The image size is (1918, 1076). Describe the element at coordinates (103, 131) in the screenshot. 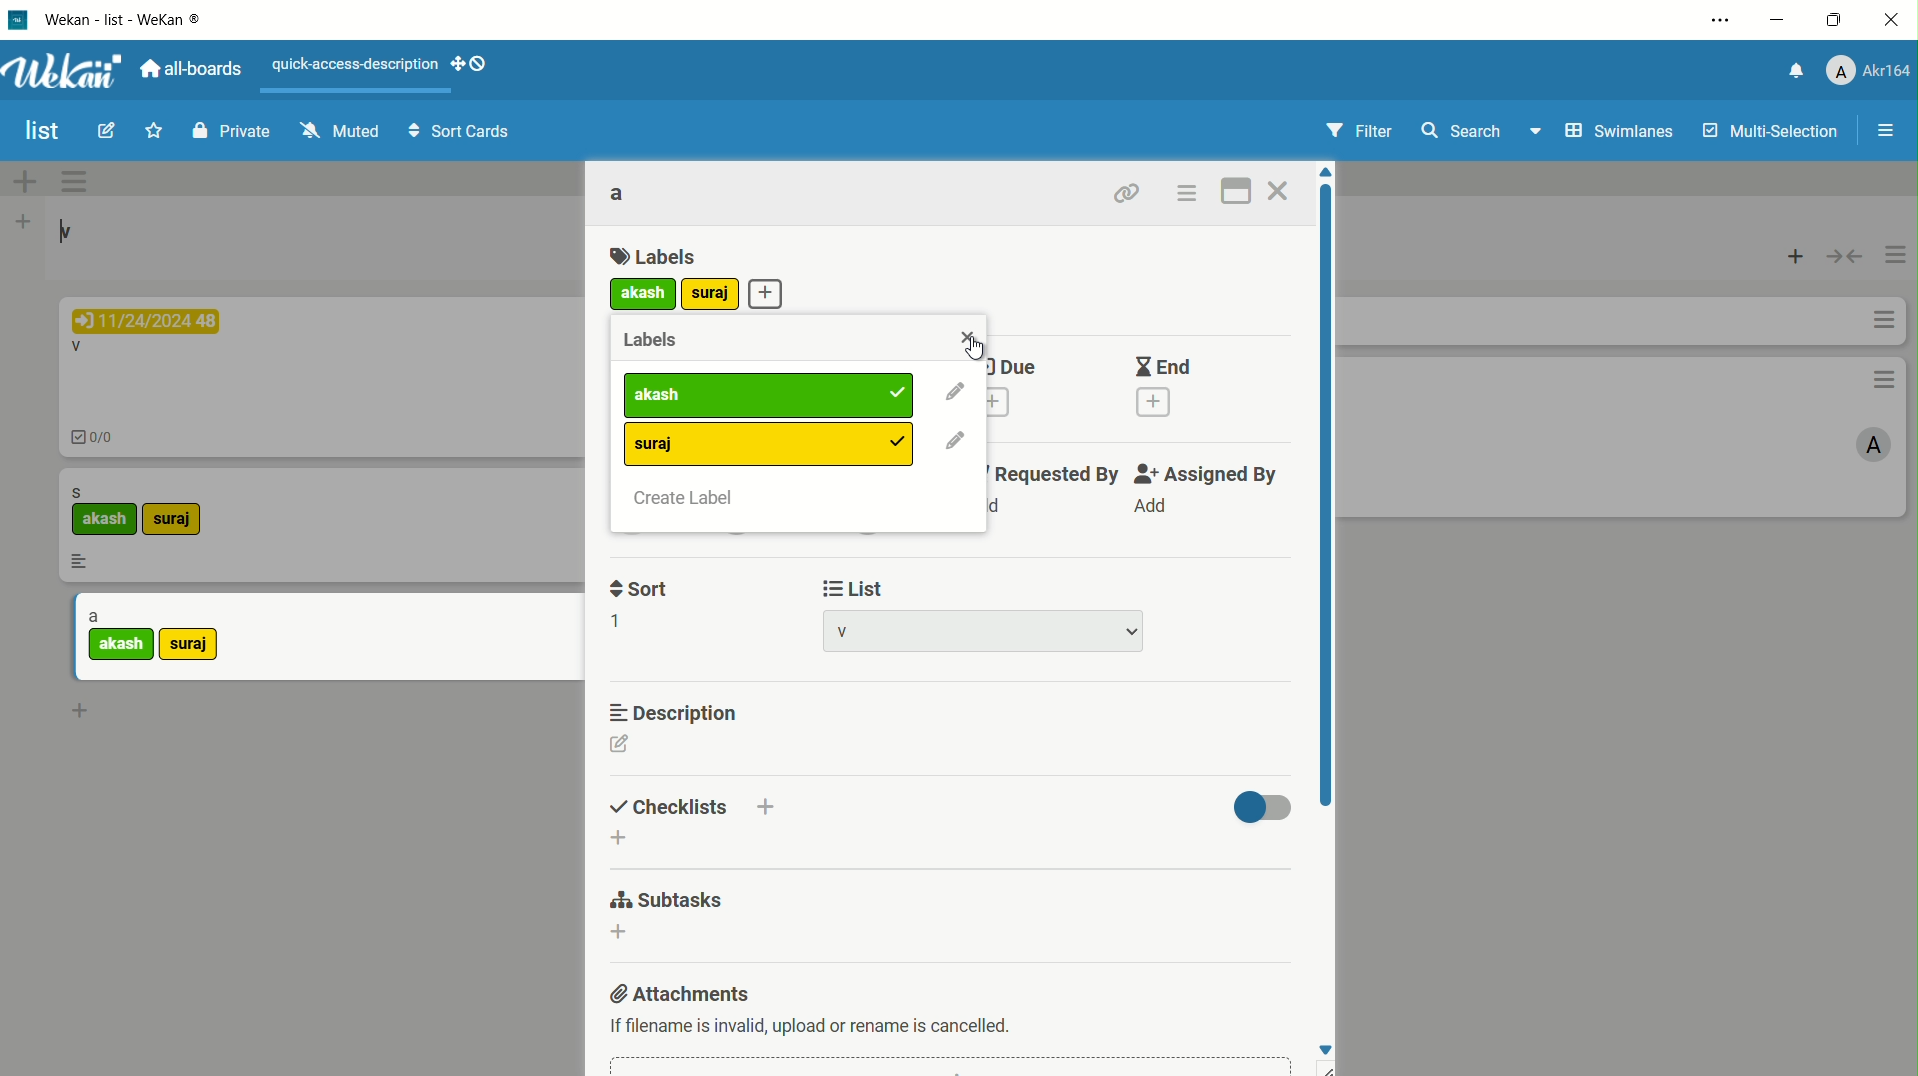

I see `edit` at that location.